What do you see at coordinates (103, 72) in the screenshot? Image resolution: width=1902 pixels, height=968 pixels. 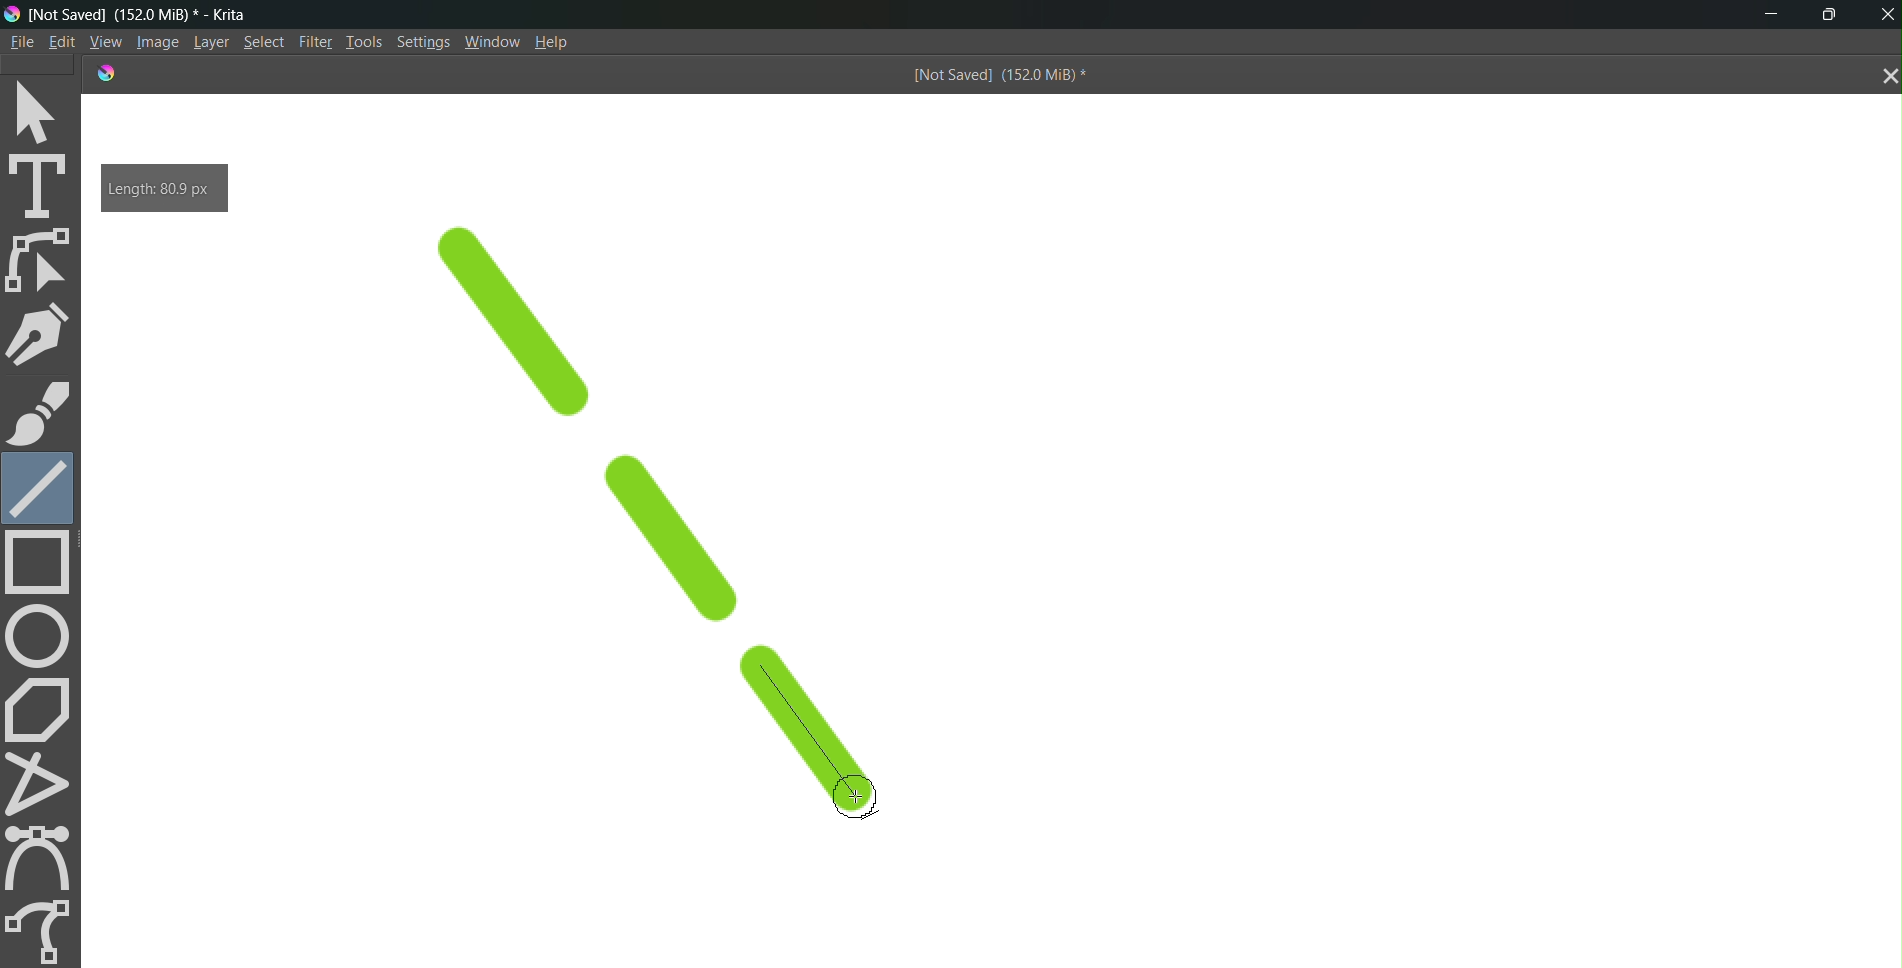 I see `logo` at bounding box center [103, 72].